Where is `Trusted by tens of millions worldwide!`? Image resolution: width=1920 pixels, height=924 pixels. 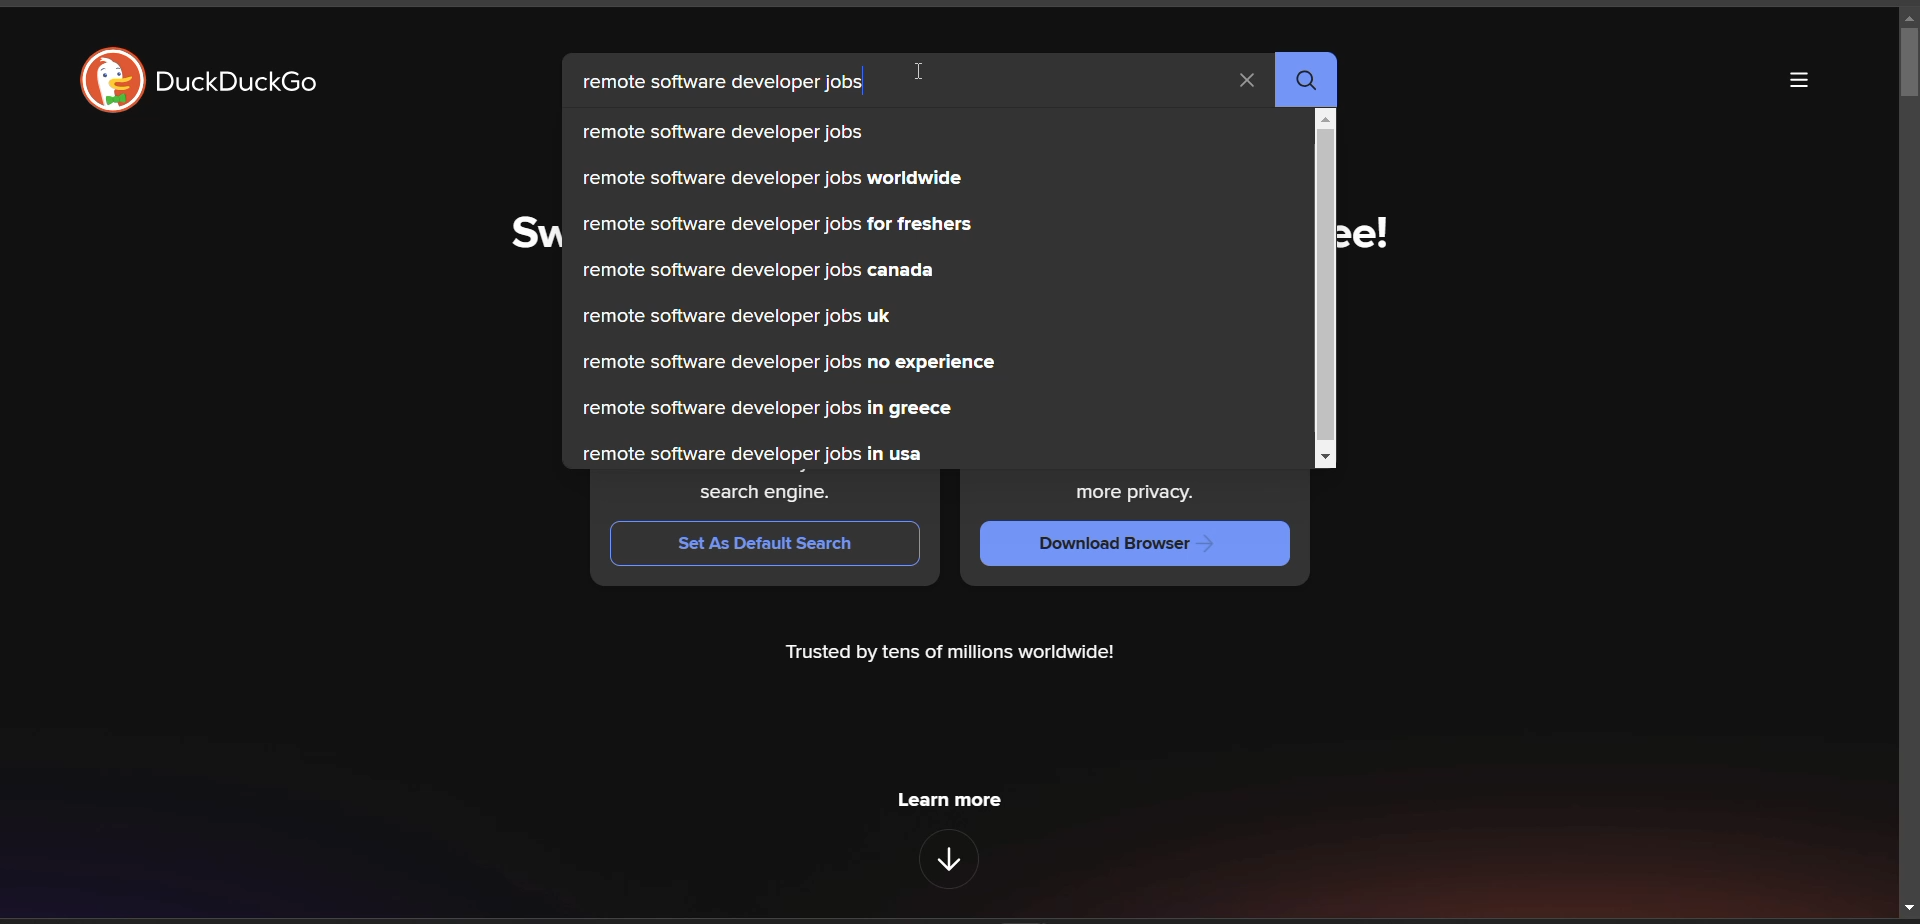
Trusted by tens of millions worldwide! is located at coordinates (949, 652).